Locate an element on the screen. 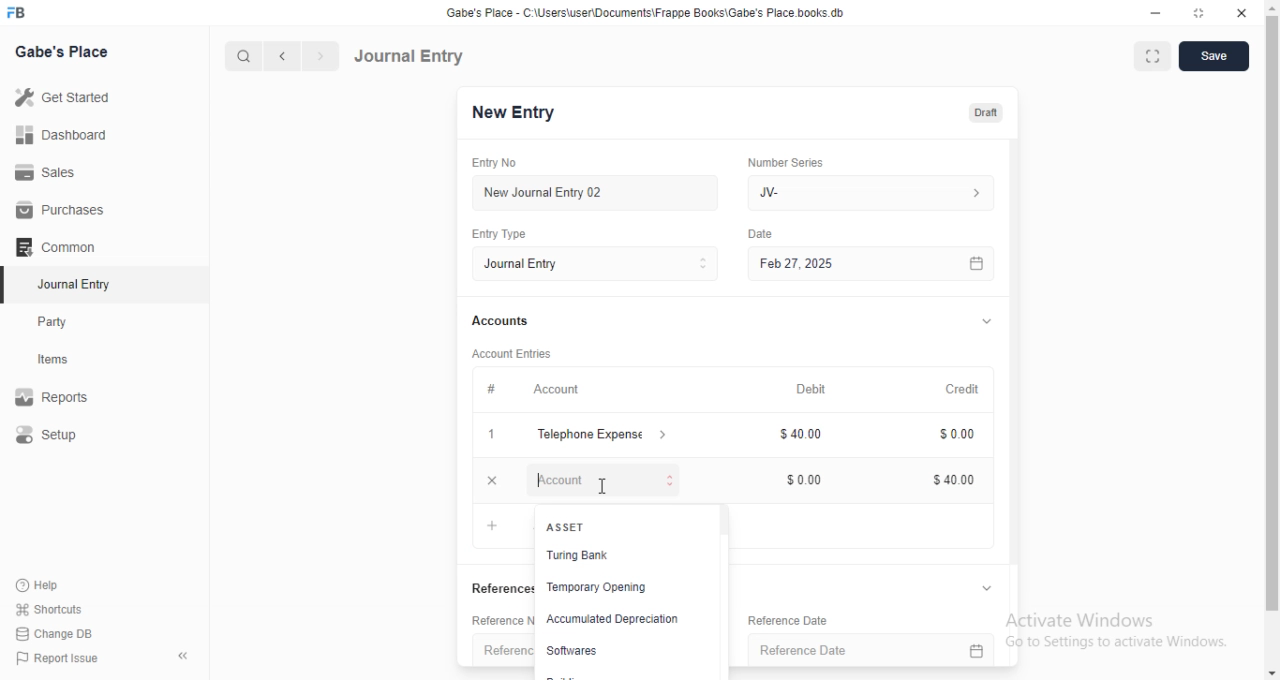 This screenshot has width=1280, height=680. Credit is located at coordinates (971, 390).